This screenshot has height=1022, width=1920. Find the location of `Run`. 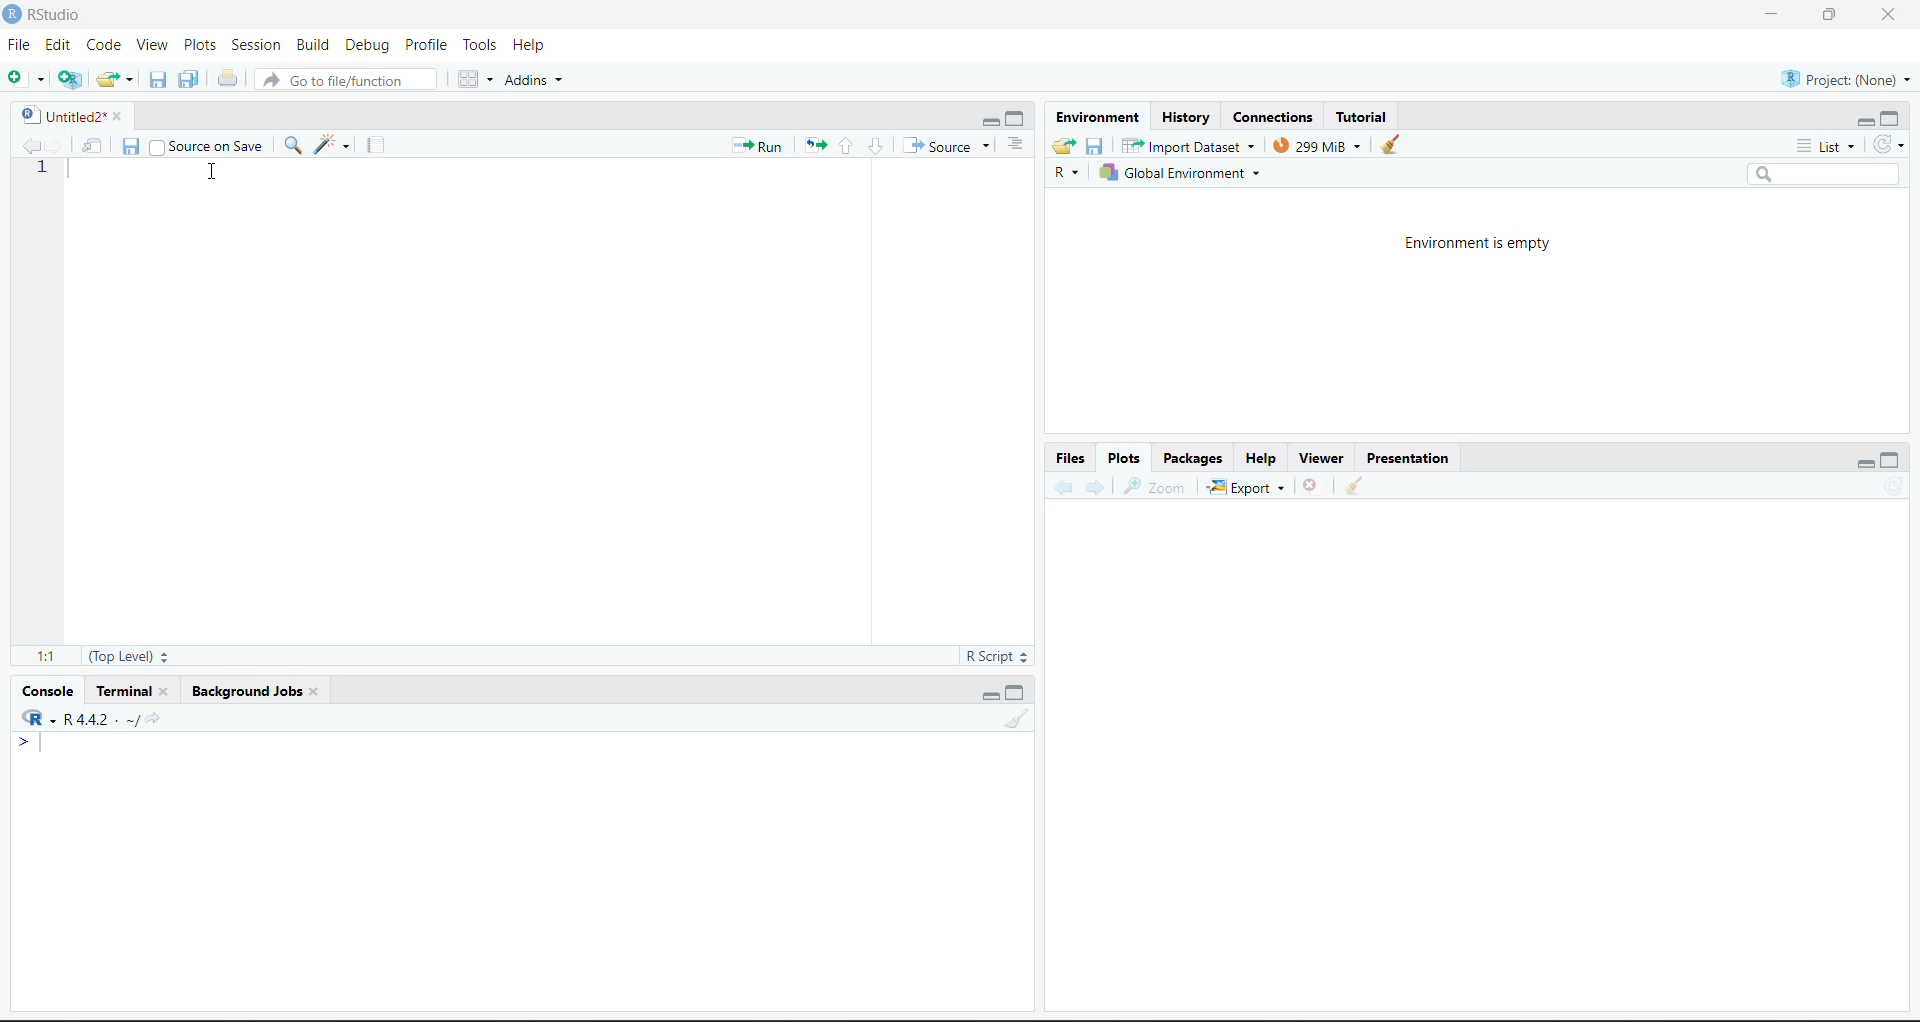

Run is located at coordinates (758, 146).